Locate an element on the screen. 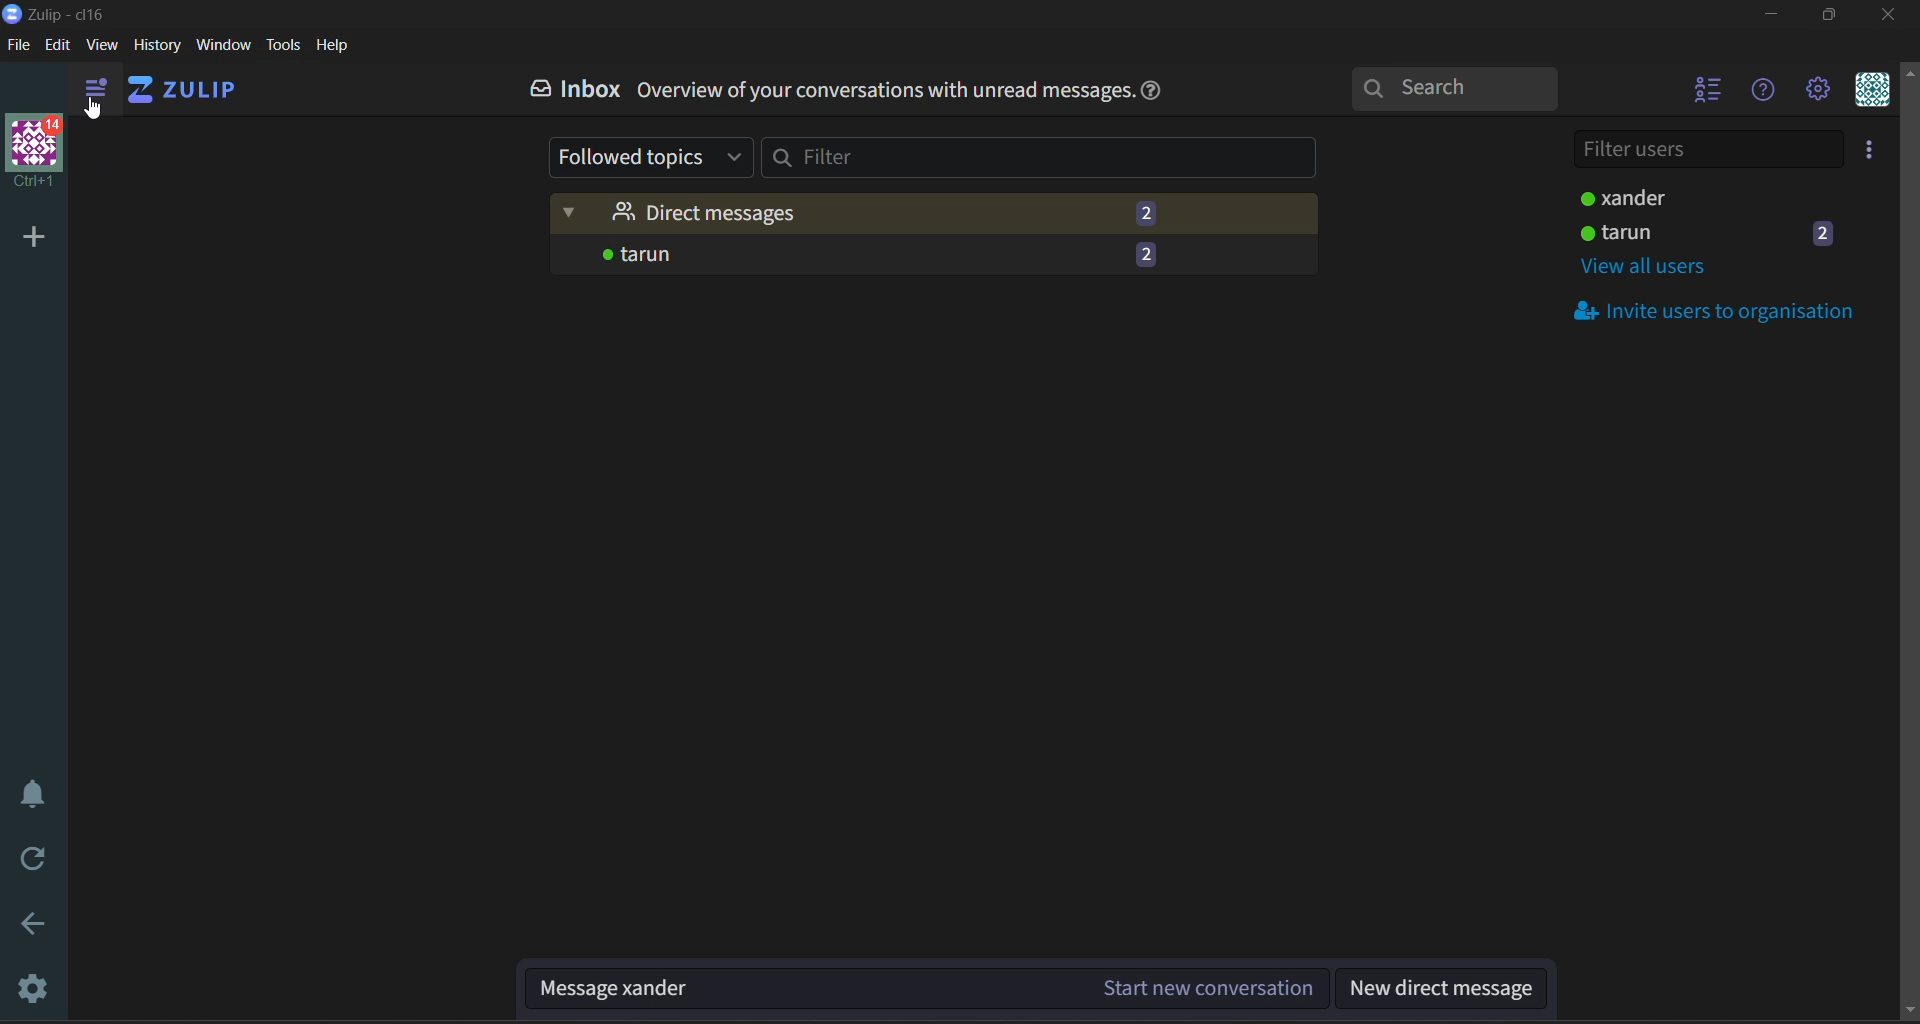 The width and height of the screenshot is (1920, 1024). close is located at coordinates (1892, 18).